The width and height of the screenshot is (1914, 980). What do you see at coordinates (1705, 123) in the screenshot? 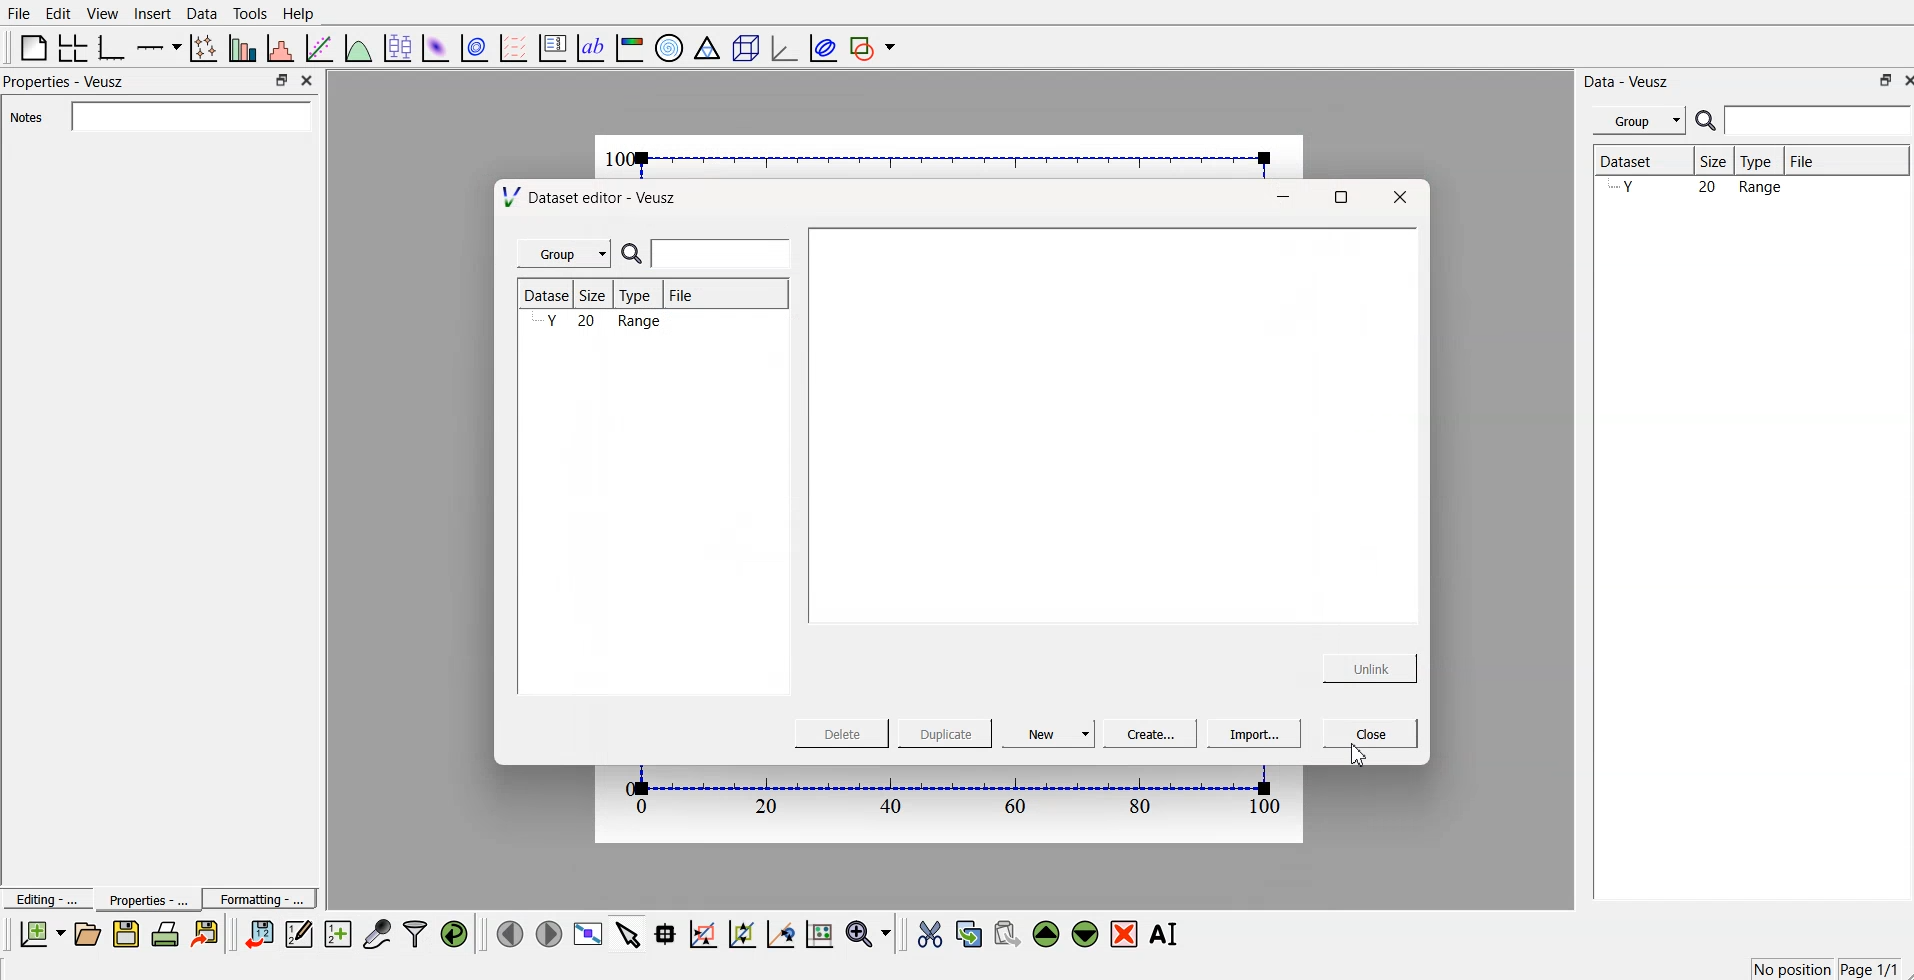
I see `search icon` at bounding box center [1705, 123].